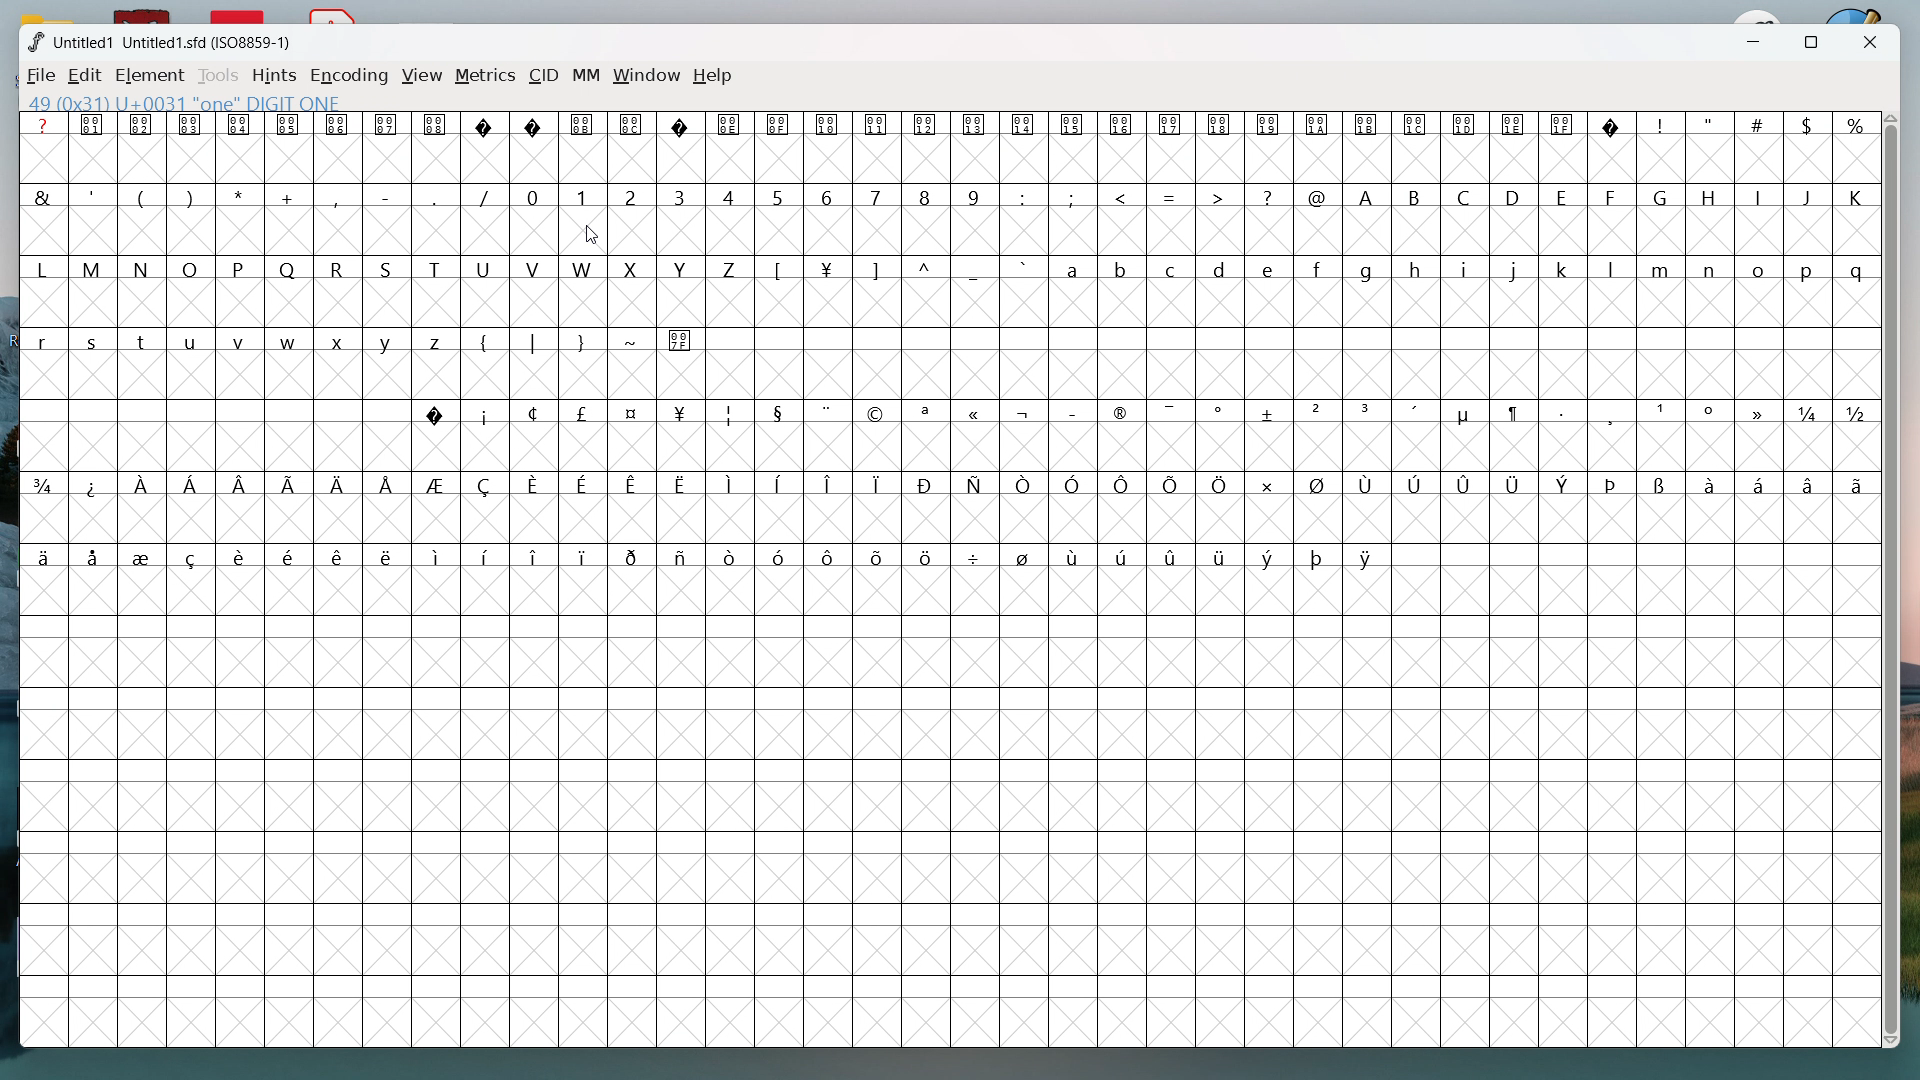 The height and width of the screenshot is (1080, 1920). I want to click on edit, so click(85, 77).